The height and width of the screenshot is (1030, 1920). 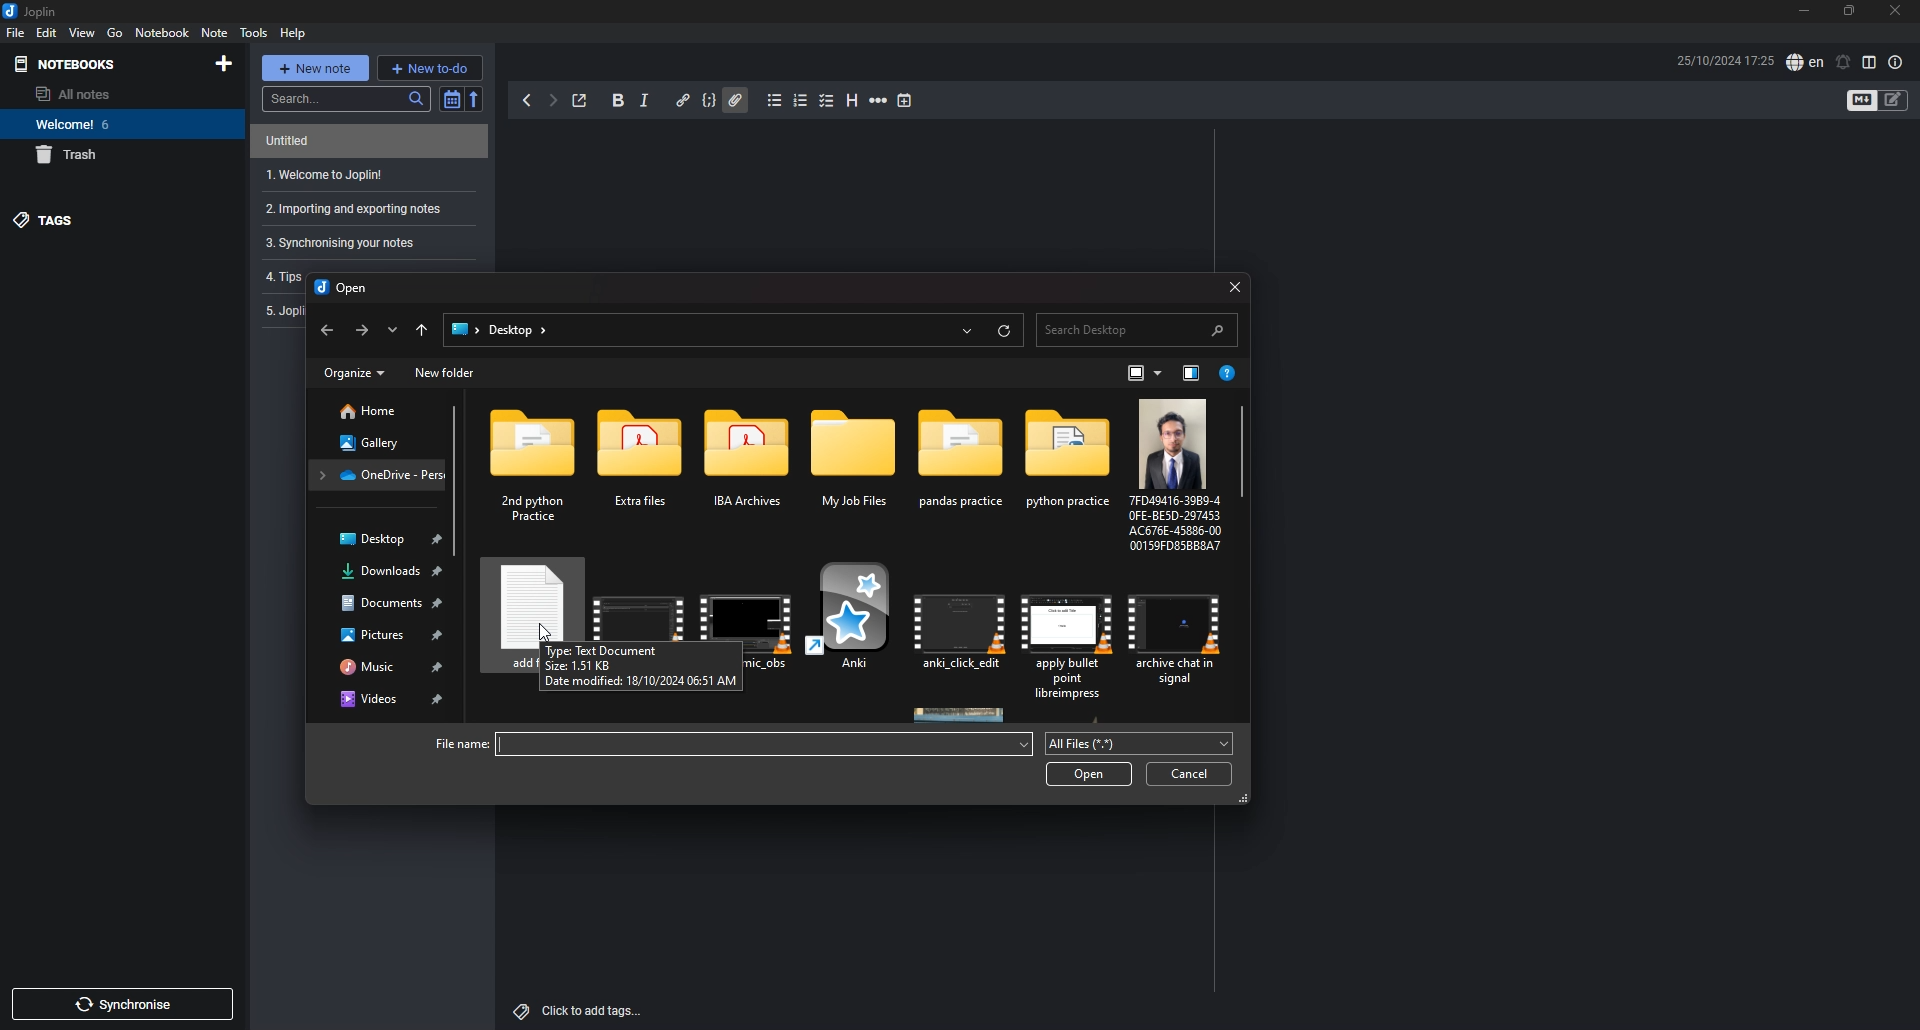 What do you see at coordinates (684, 102) in the screenshot?
I see `add hyperlink` at bounding box center [684, 102].